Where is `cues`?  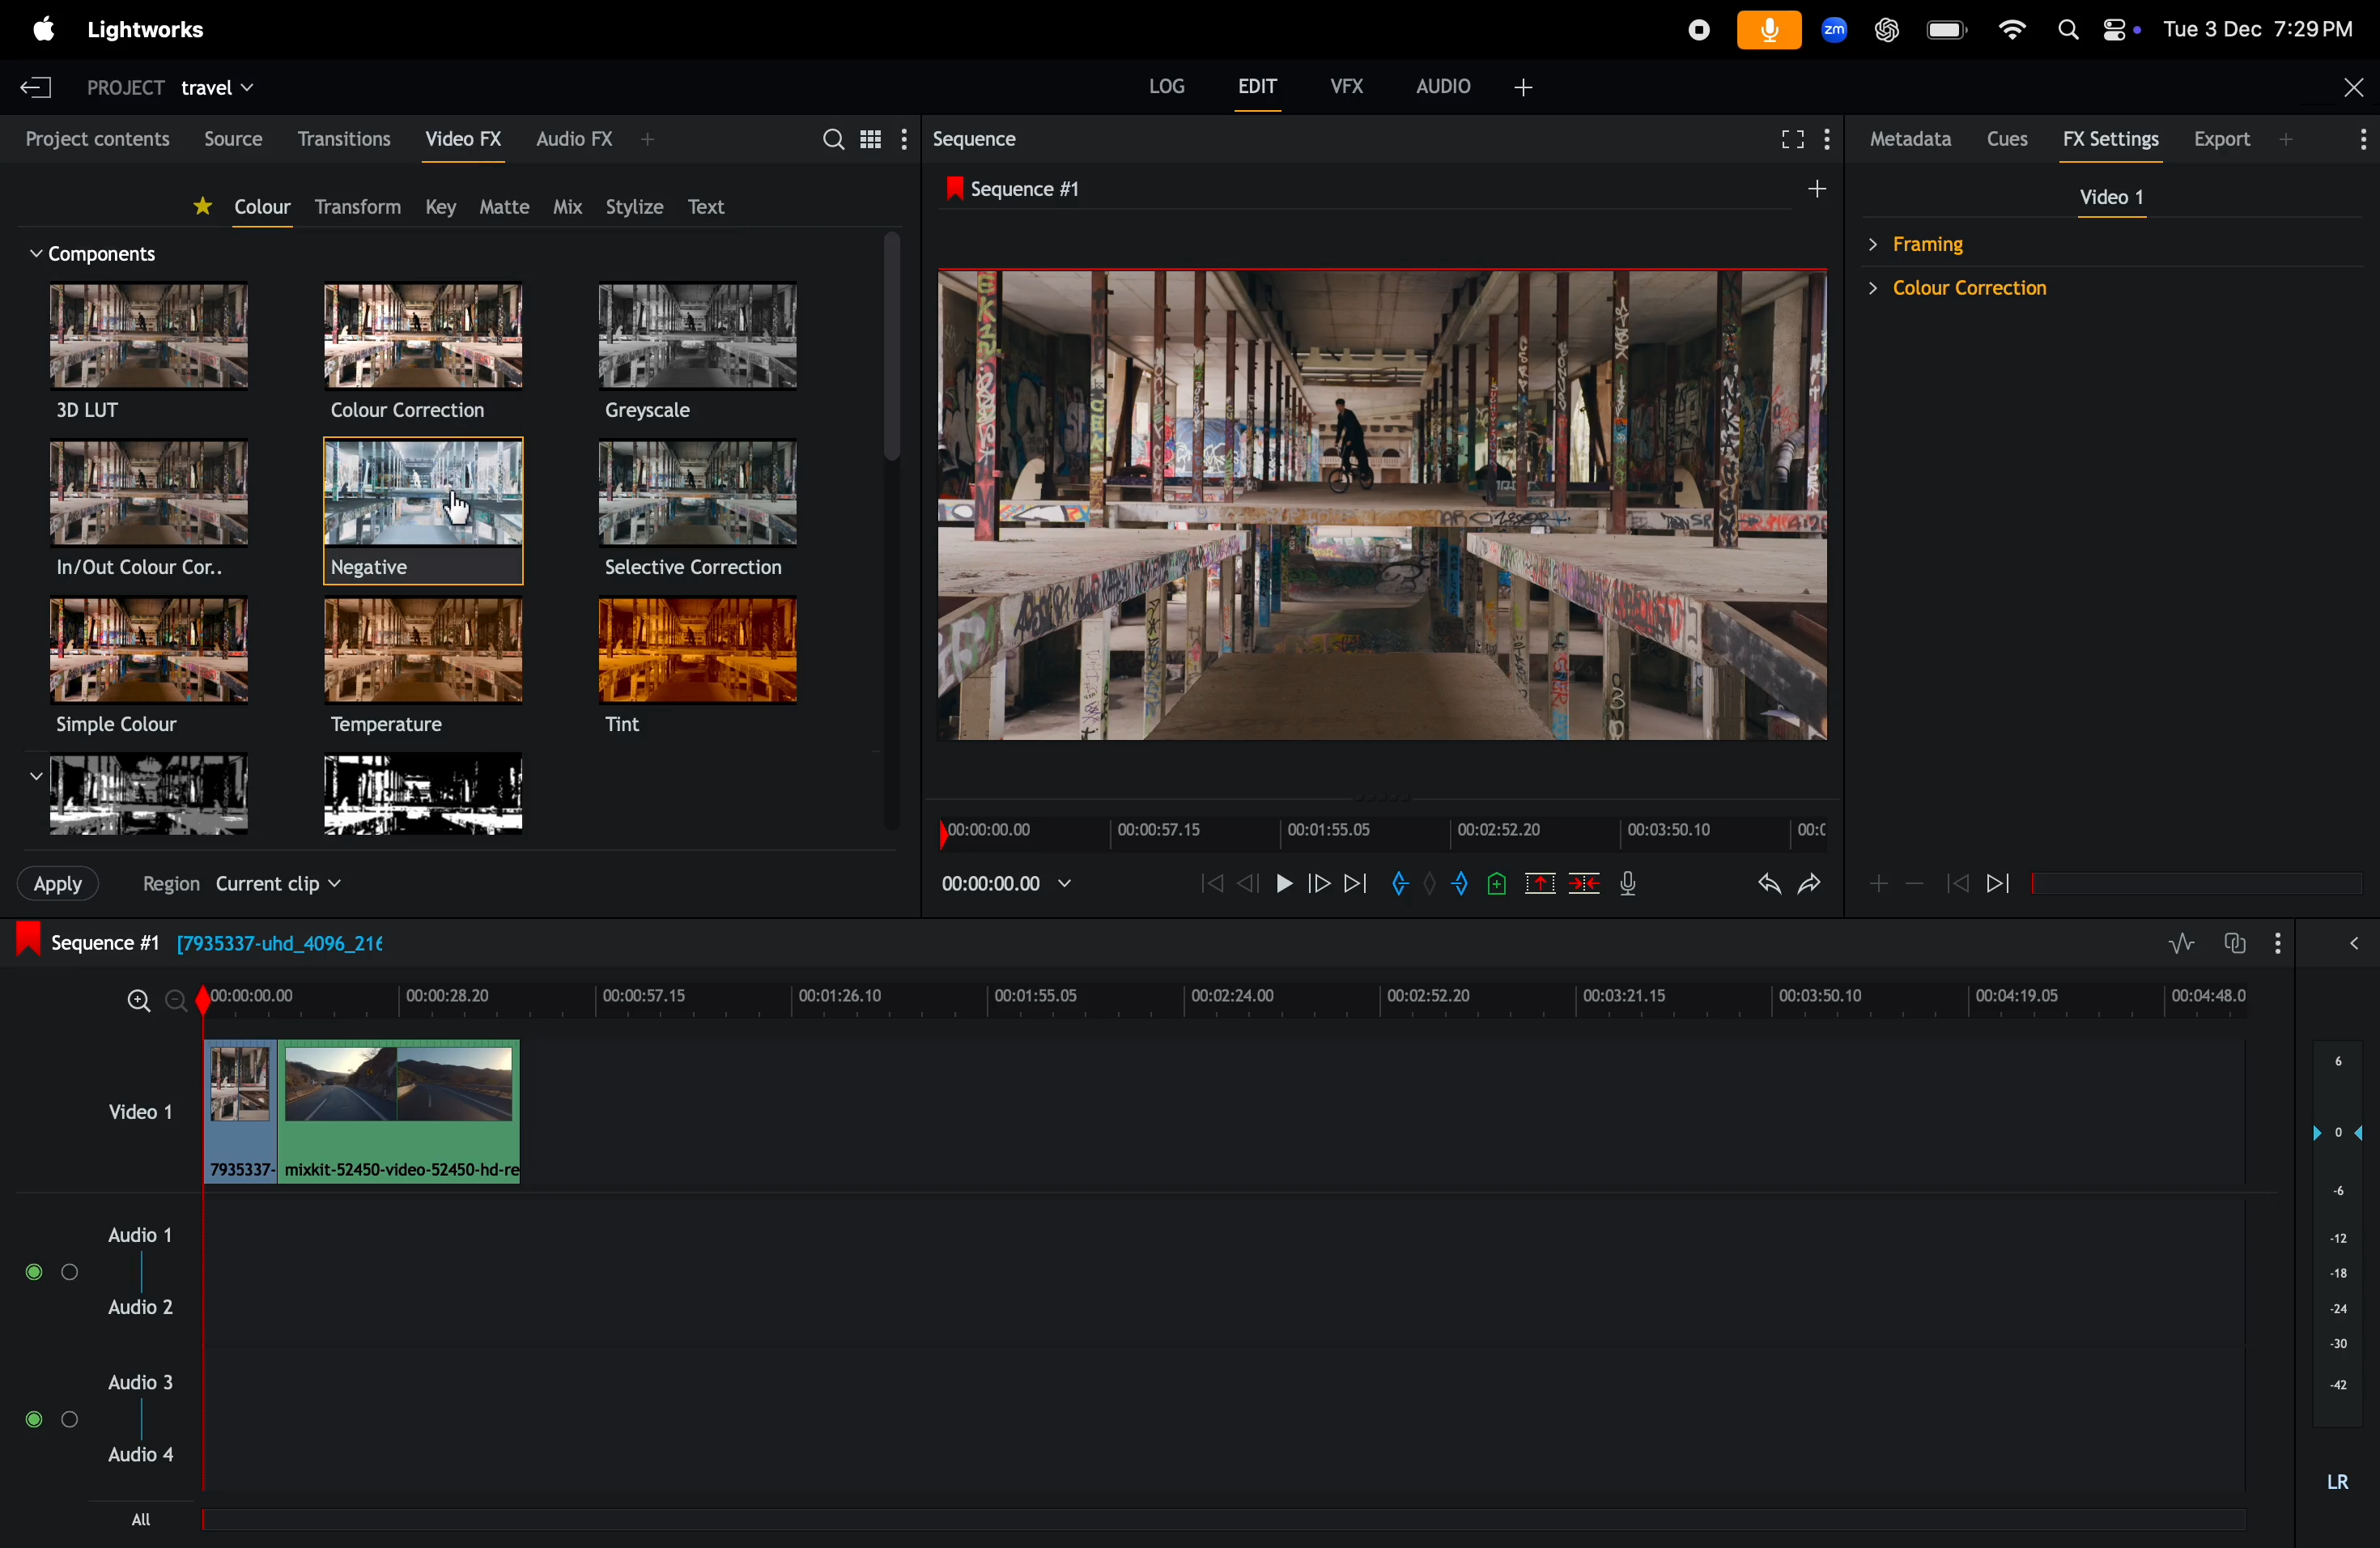
cues is located at coordinates (2015, 137).